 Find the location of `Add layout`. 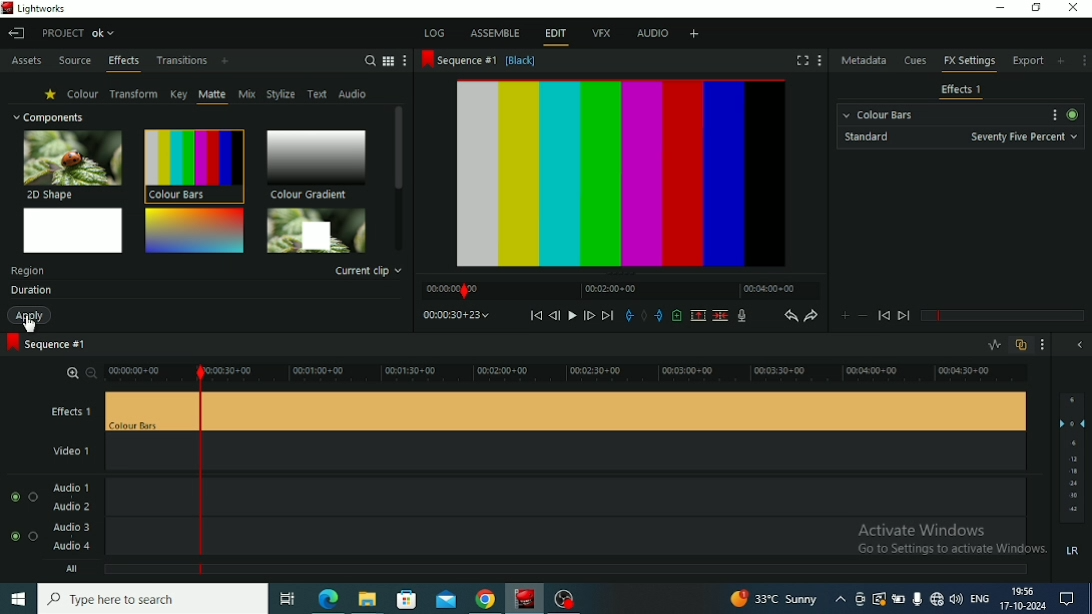

Add layout is located at coordinates (693, 33).